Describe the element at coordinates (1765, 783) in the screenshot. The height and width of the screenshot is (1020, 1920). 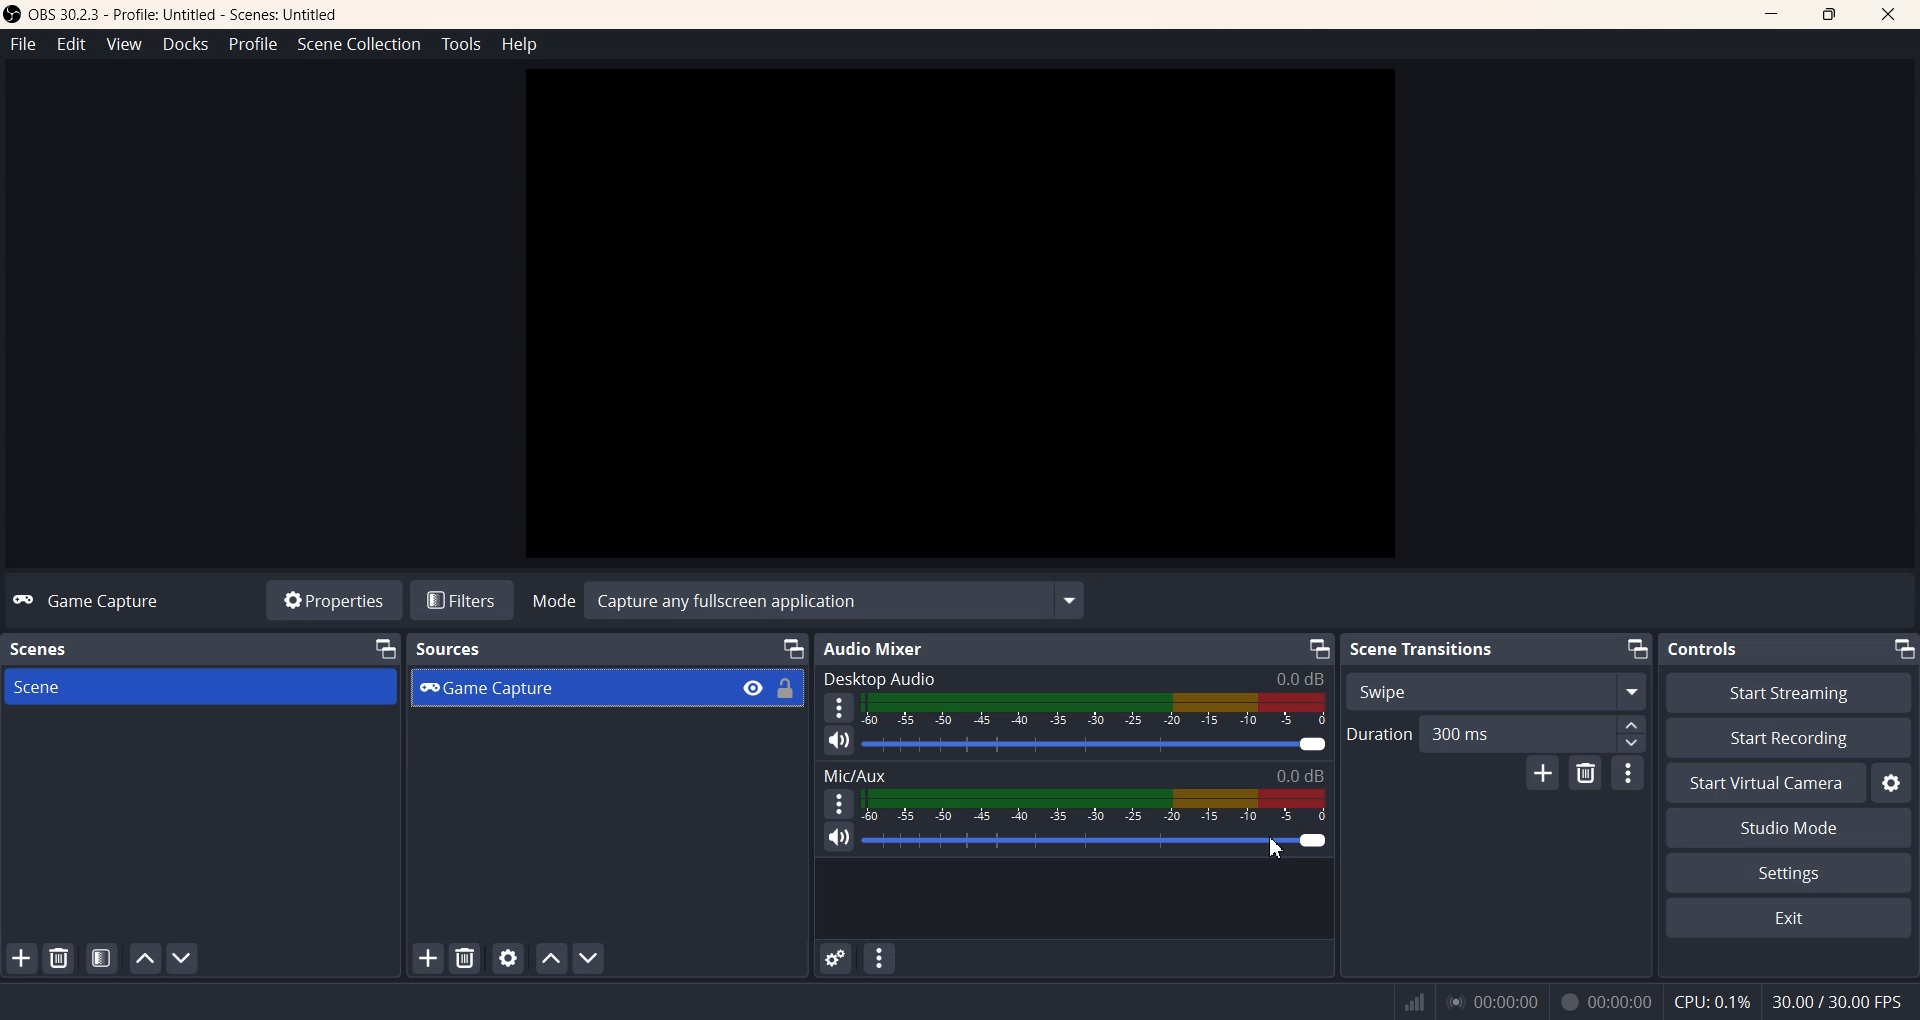
I see `Start Virtual Camera` at that location.